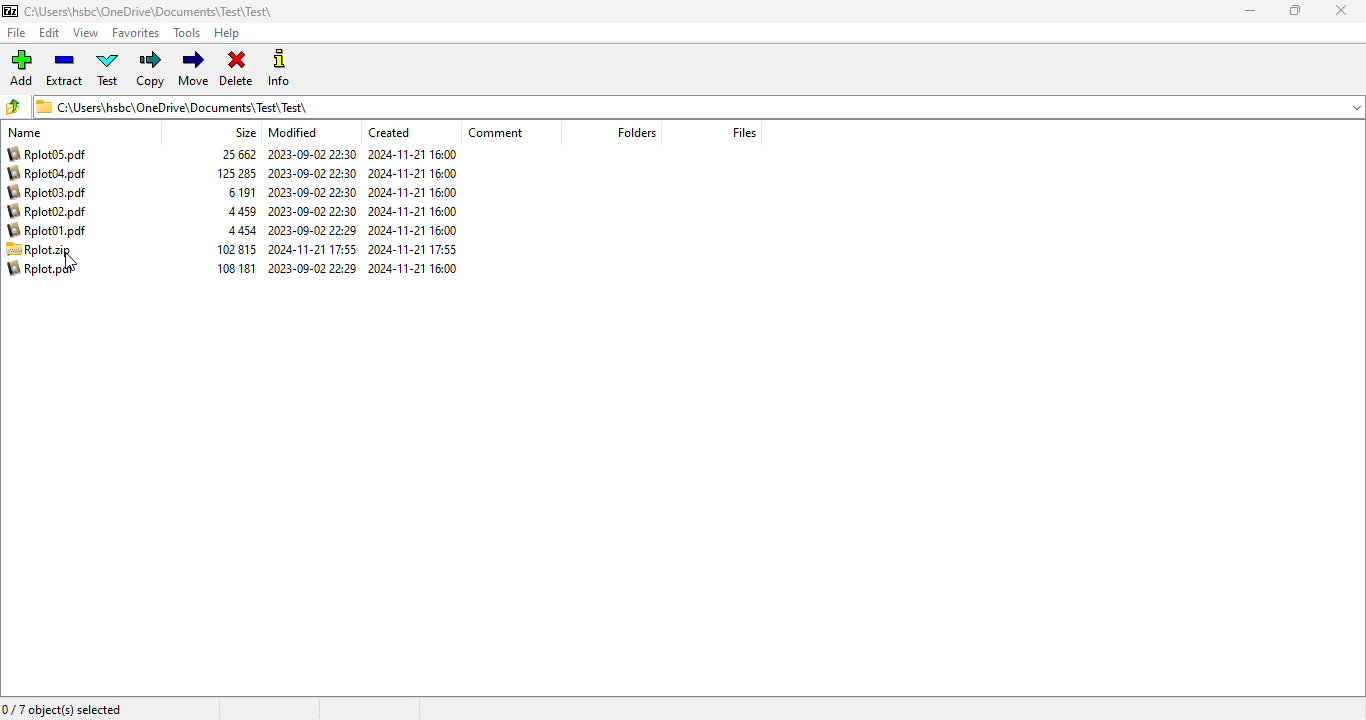 The width and height of the screenshot is (1366, 720). Describe the element at coordinates (242, 230) in the screenshot. I see `4454` at that location.